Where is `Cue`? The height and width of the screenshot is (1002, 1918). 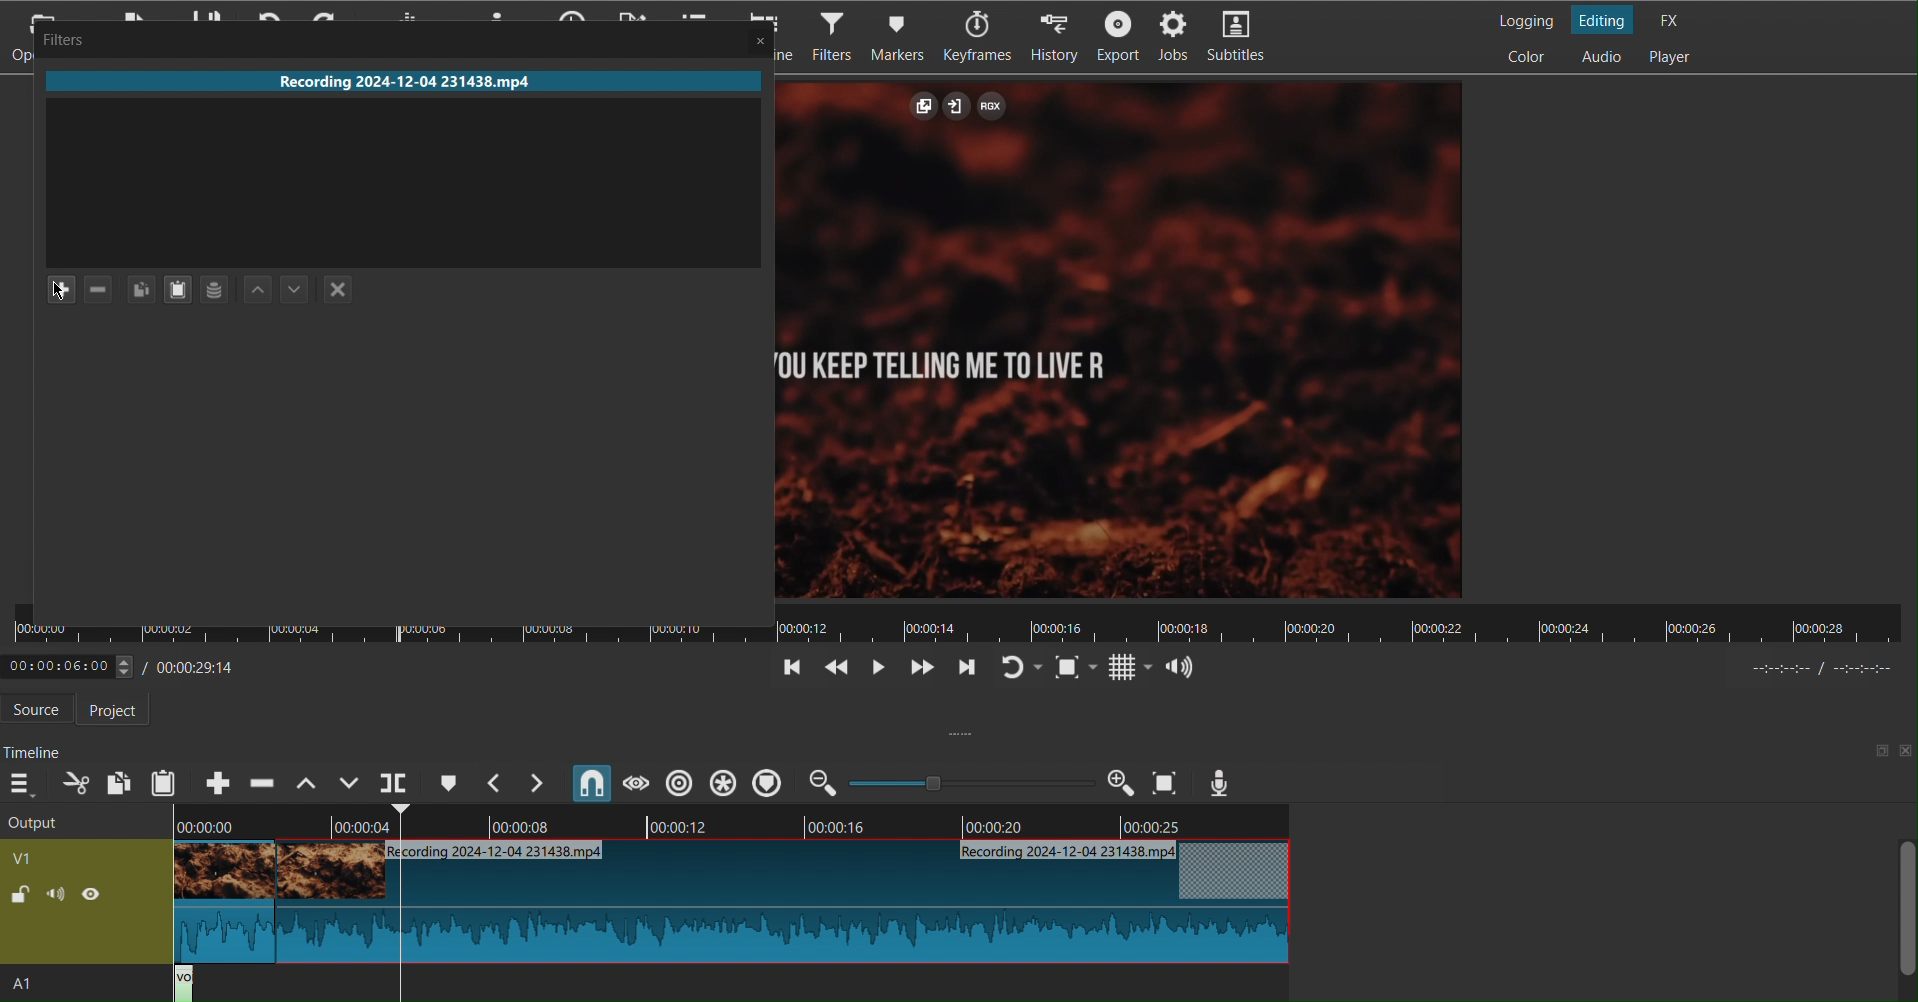
Cue is located at coordinates (448, 782).